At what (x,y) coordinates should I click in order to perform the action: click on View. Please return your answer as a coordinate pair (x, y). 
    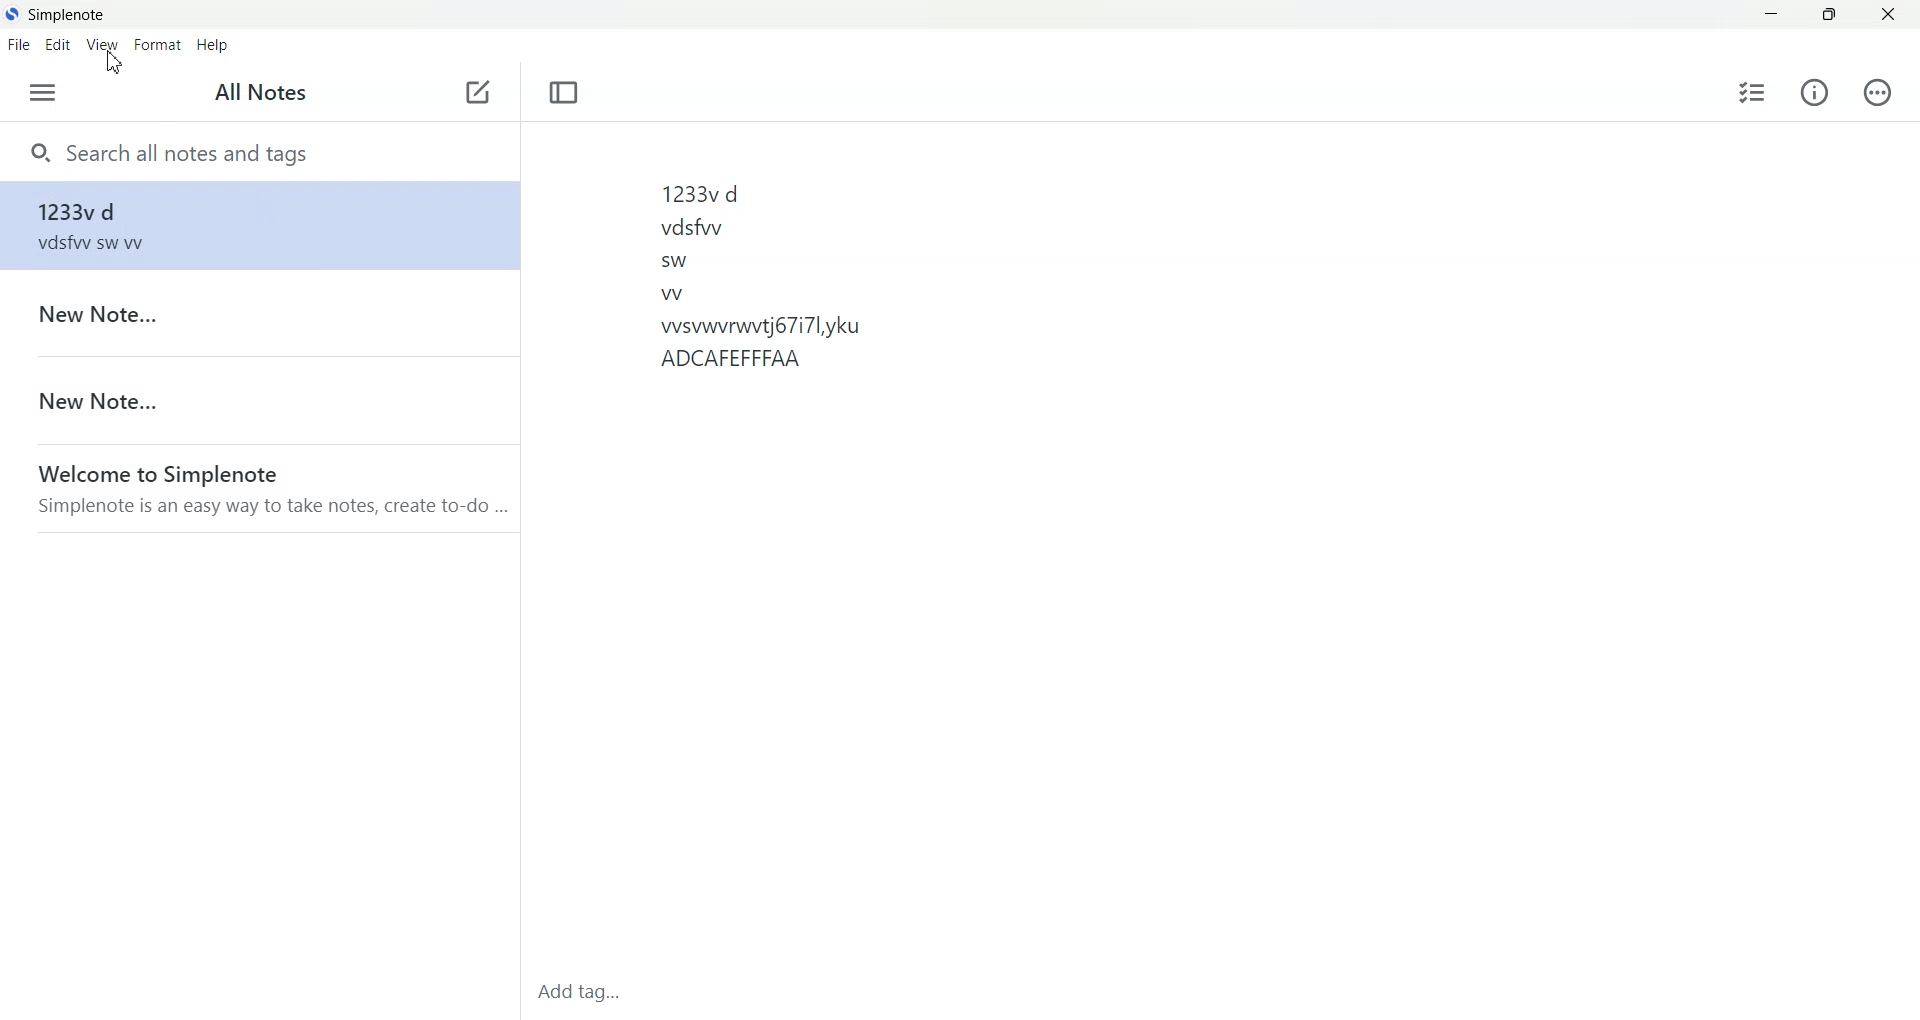
    Looking at the image, I should click on (102, 44).